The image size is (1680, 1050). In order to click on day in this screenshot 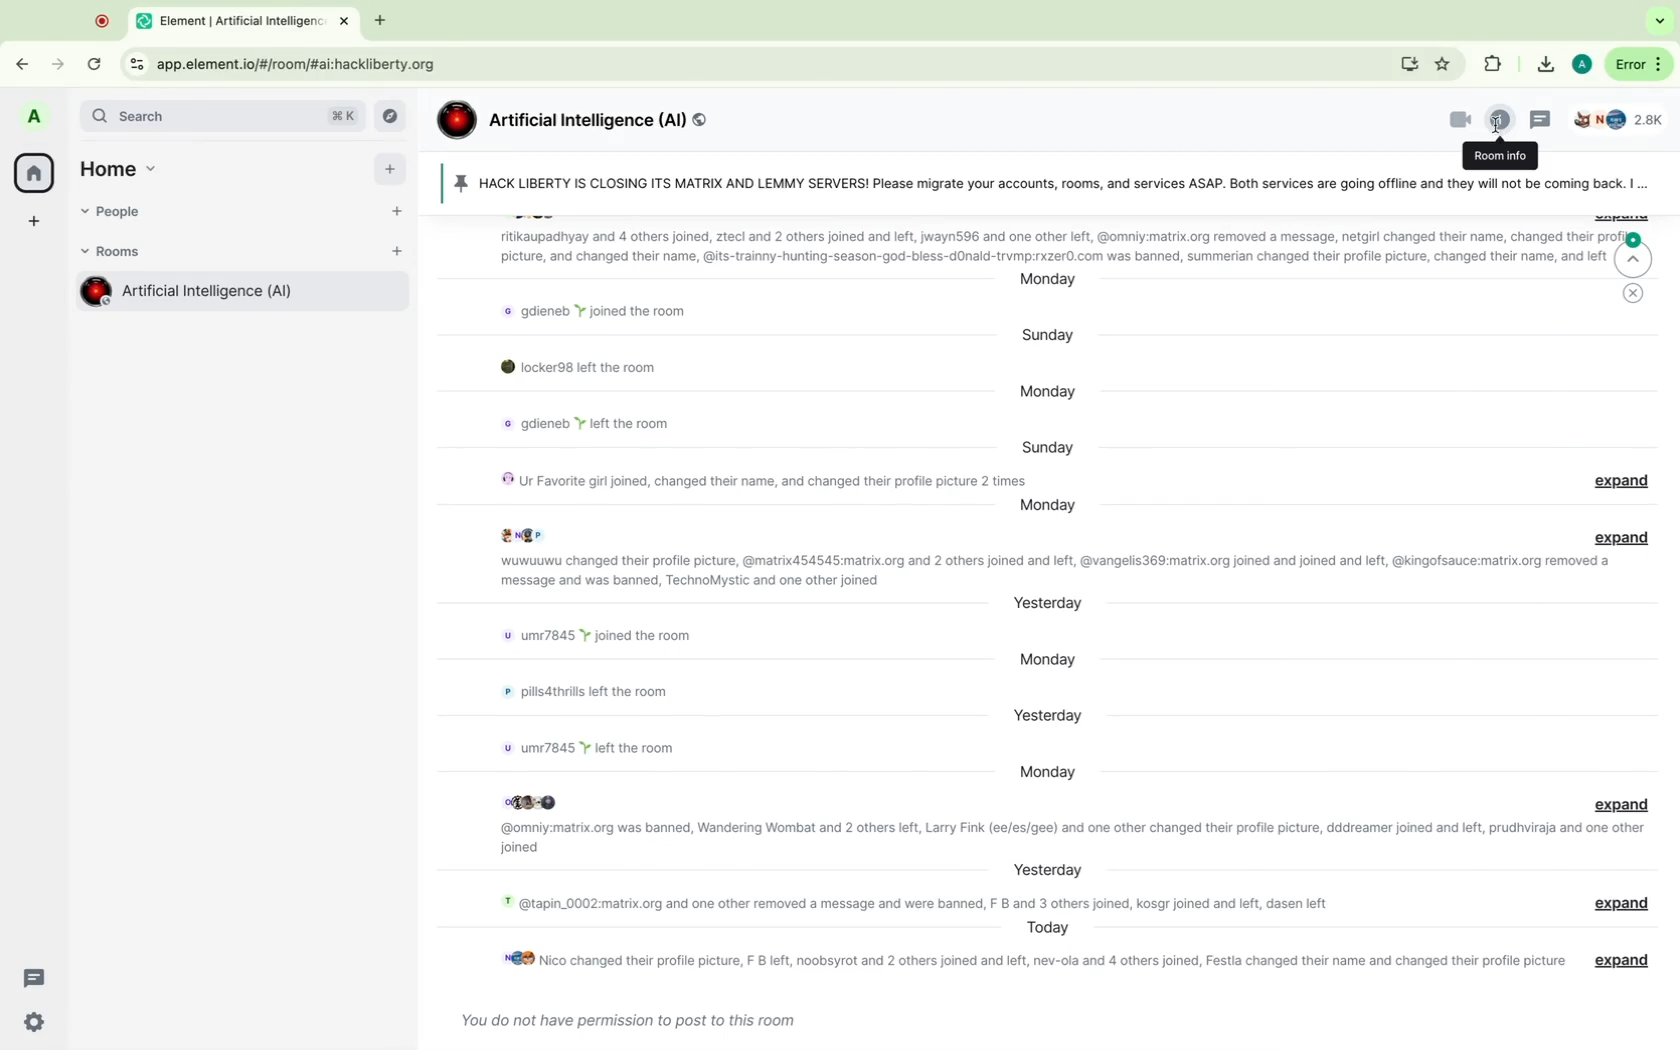, I will do `click(1050, 928)`.